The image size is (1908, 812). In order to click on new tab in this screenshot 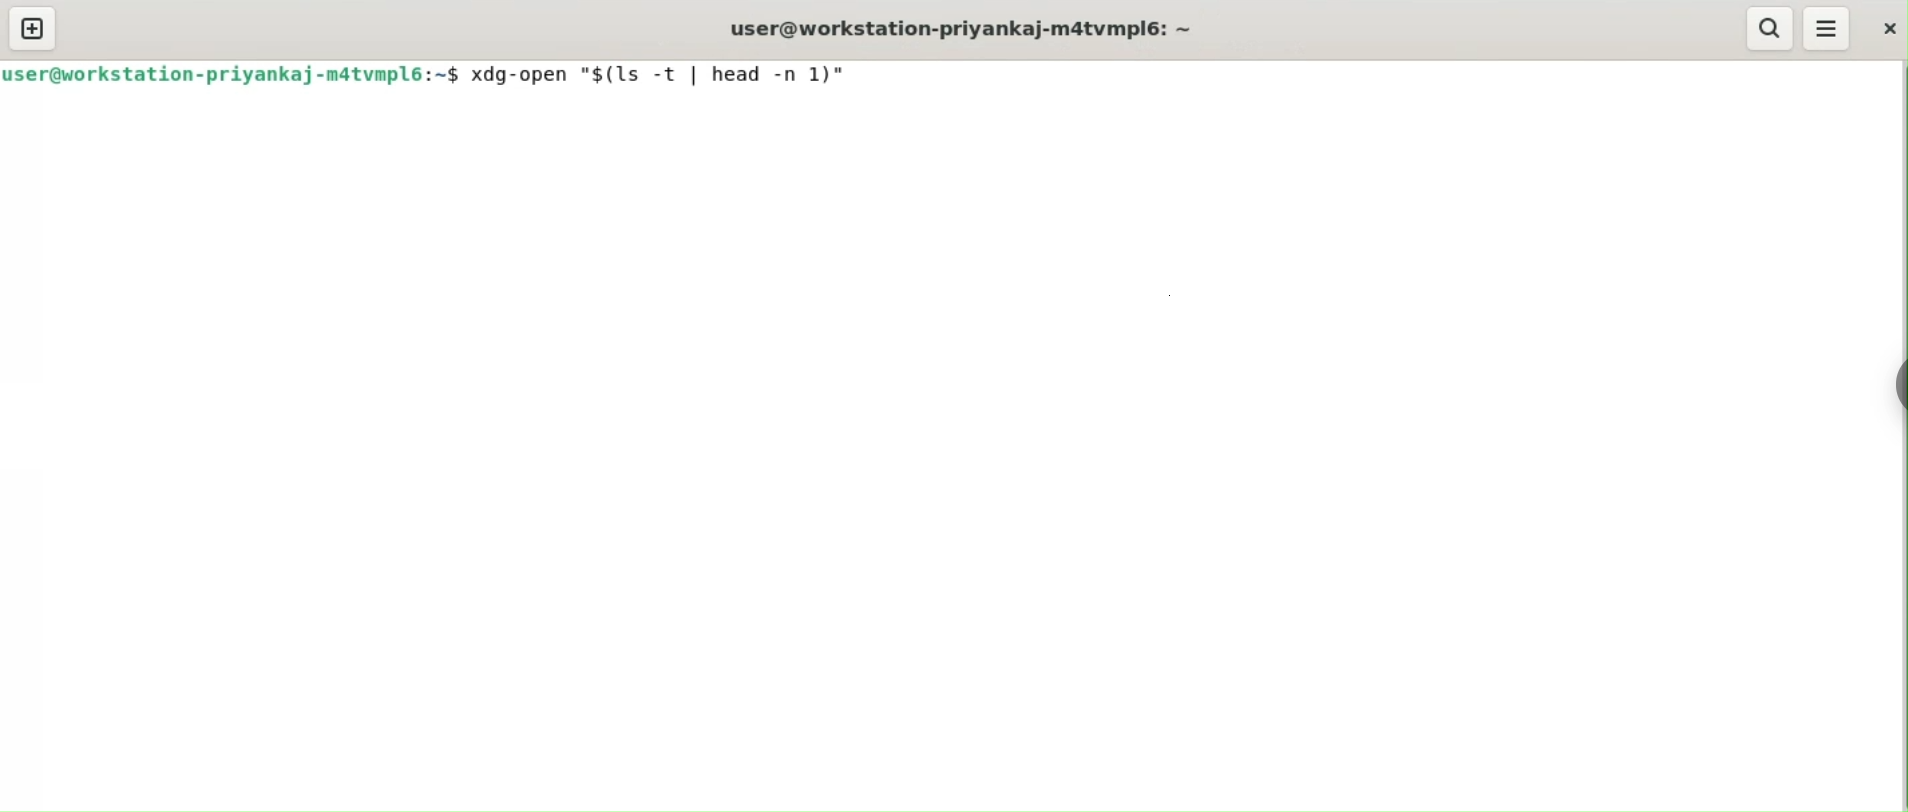, I will do `click(33, 28)`.